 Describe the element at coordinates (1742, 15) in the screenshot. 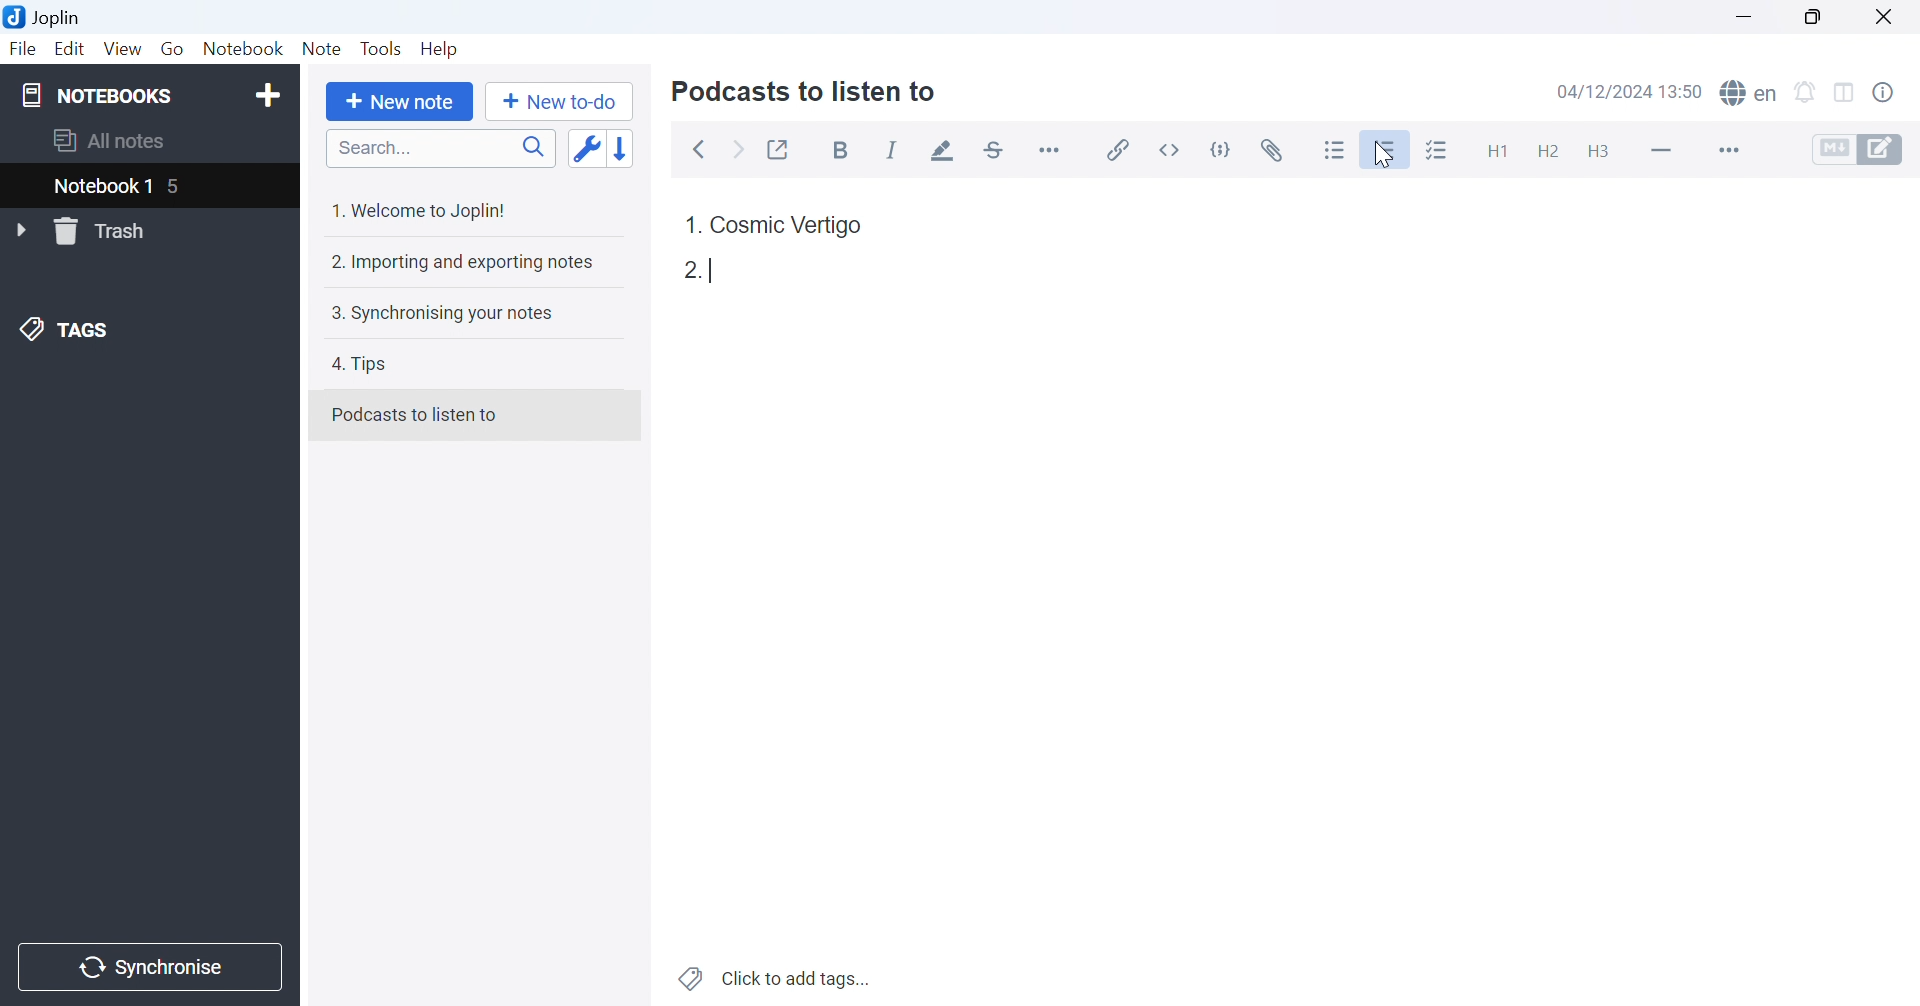

I see `Minimize` at that location.